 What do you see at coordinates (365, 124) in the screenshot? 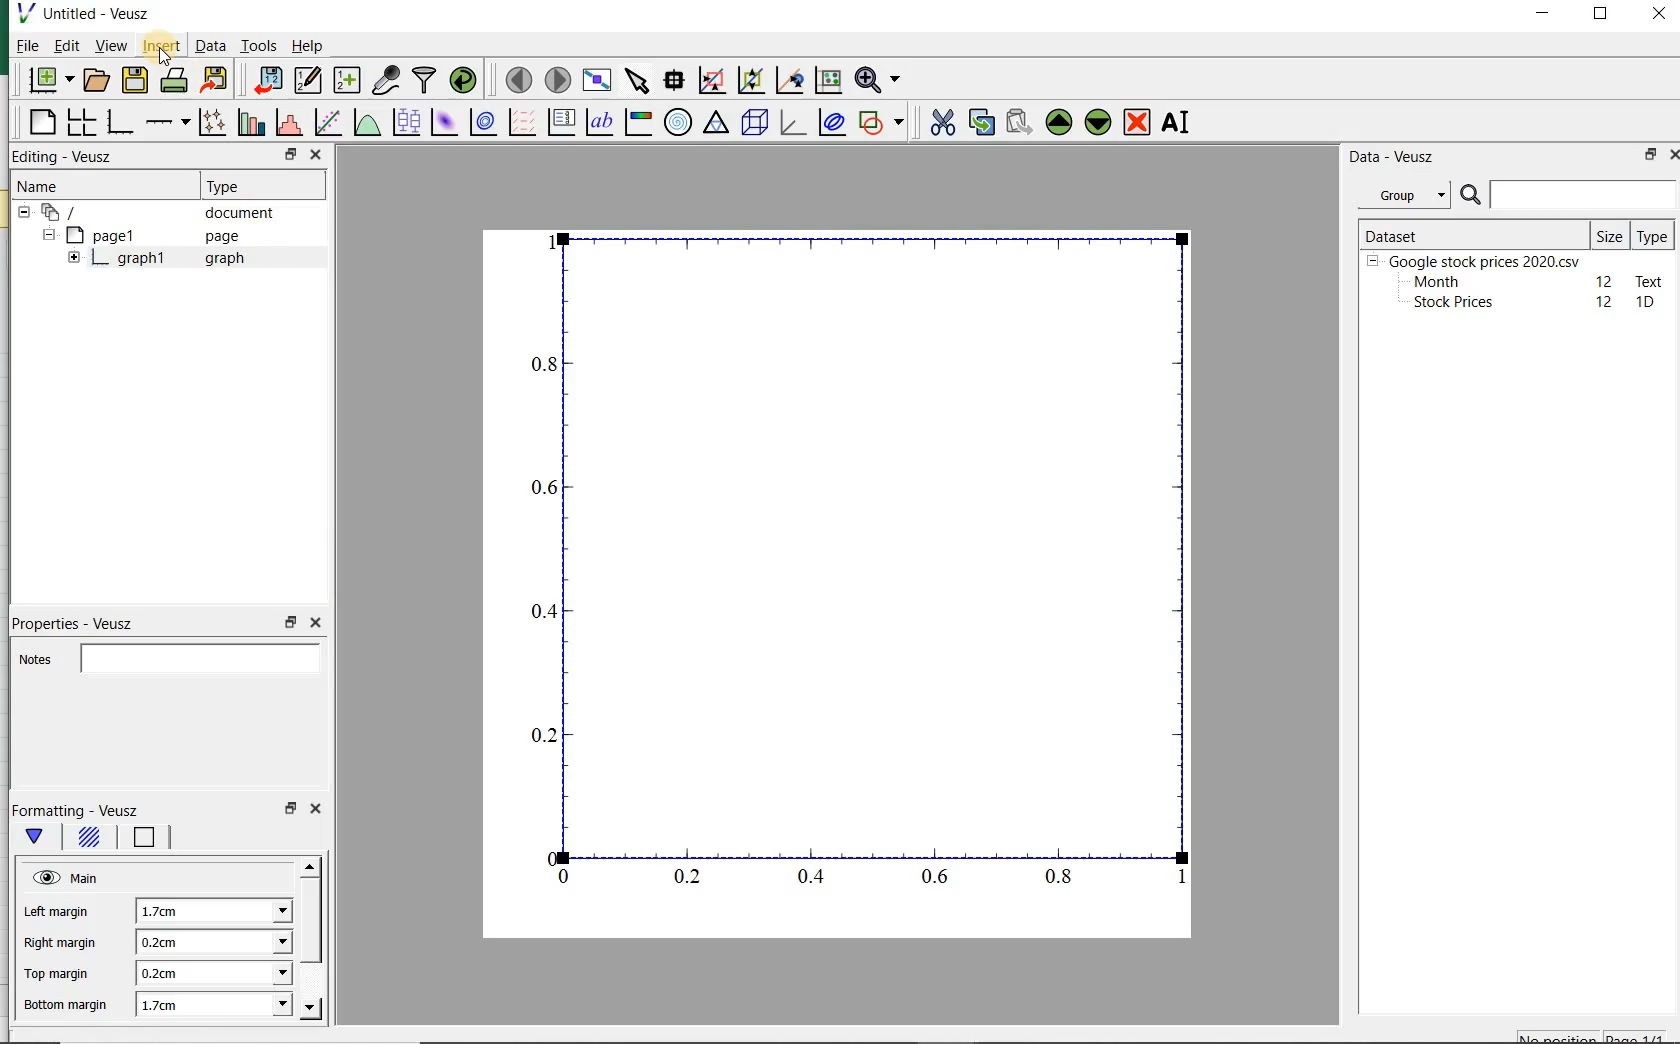
I see `plot a function` at bounding box center [365, 124].